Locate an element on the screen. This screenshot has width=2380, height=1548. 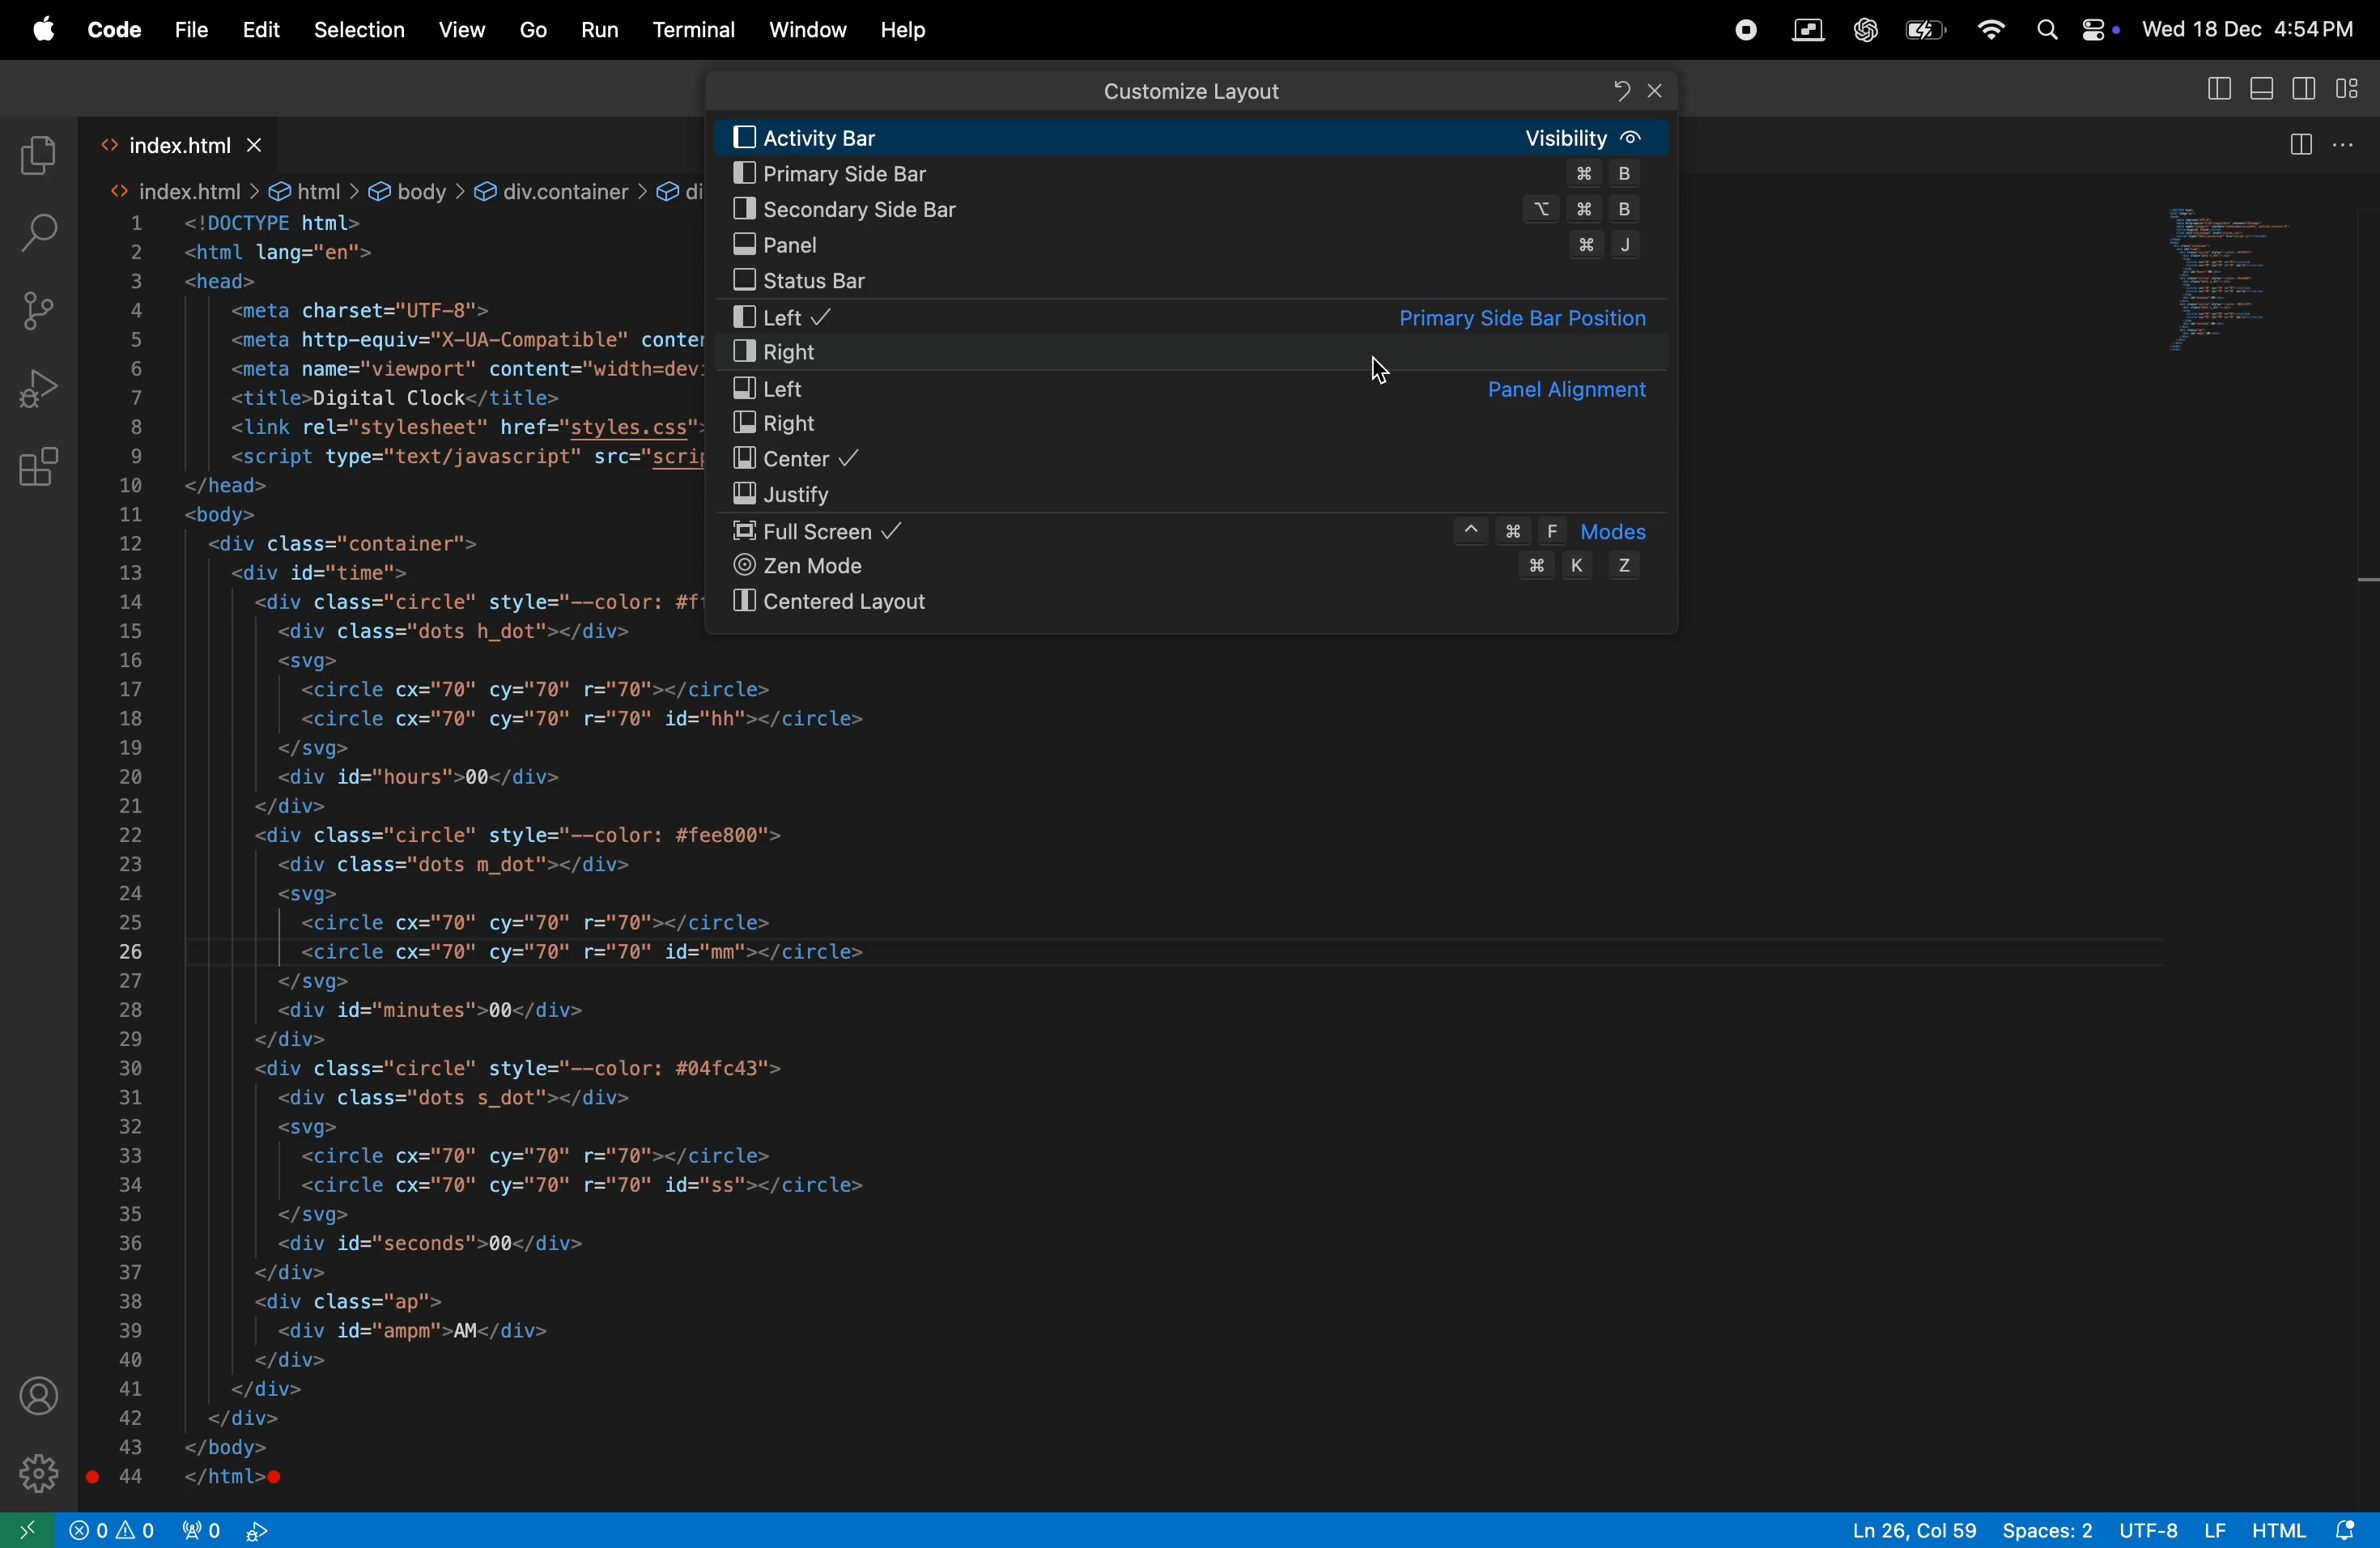
view port is located at coordinates (117, 1528).